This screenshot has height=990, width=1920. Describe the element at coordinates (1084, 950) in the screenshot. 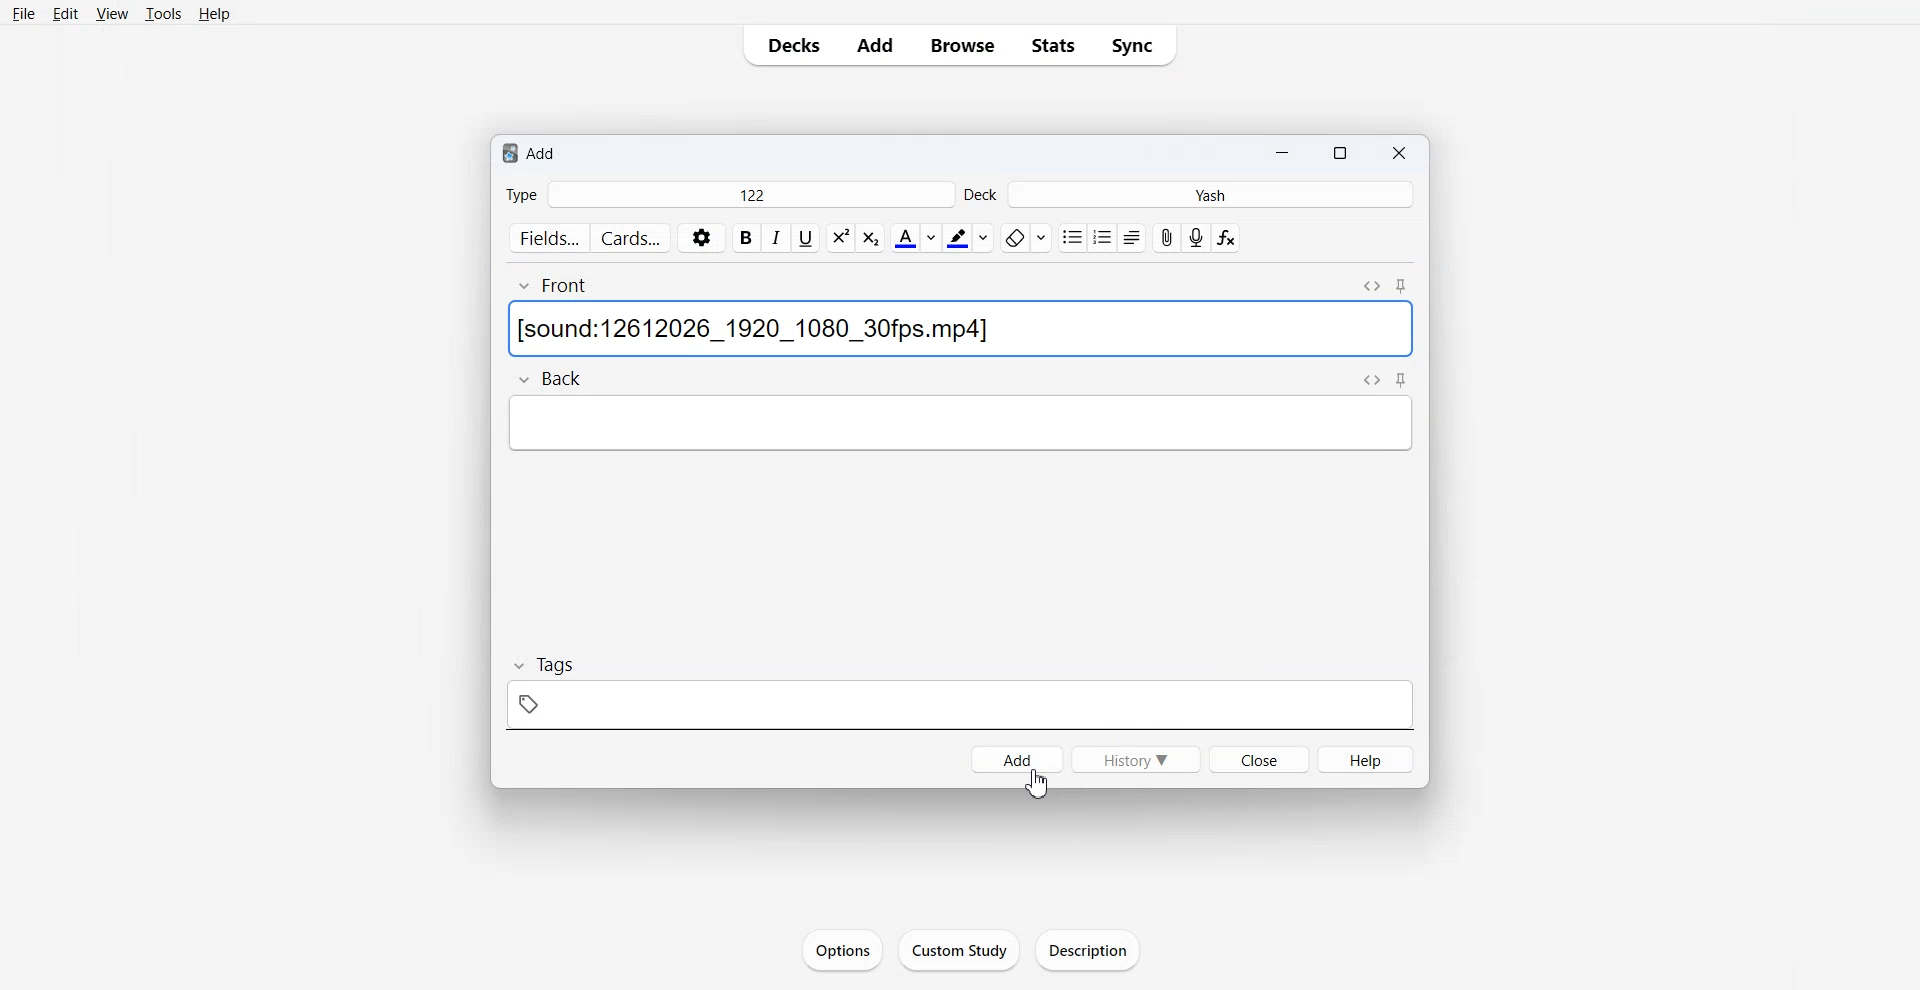

I see `Description` at that location.